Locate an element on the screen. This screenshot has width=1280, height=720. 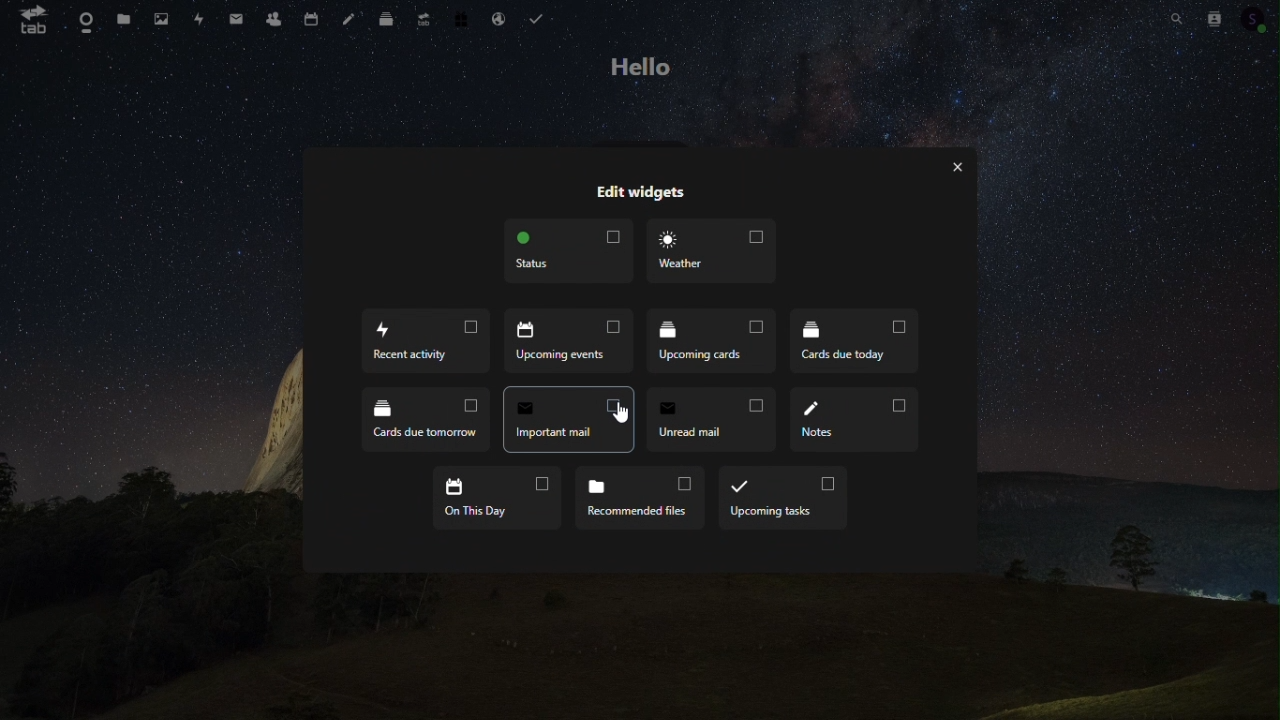
Recommended files is located at coordinates (637, 496).